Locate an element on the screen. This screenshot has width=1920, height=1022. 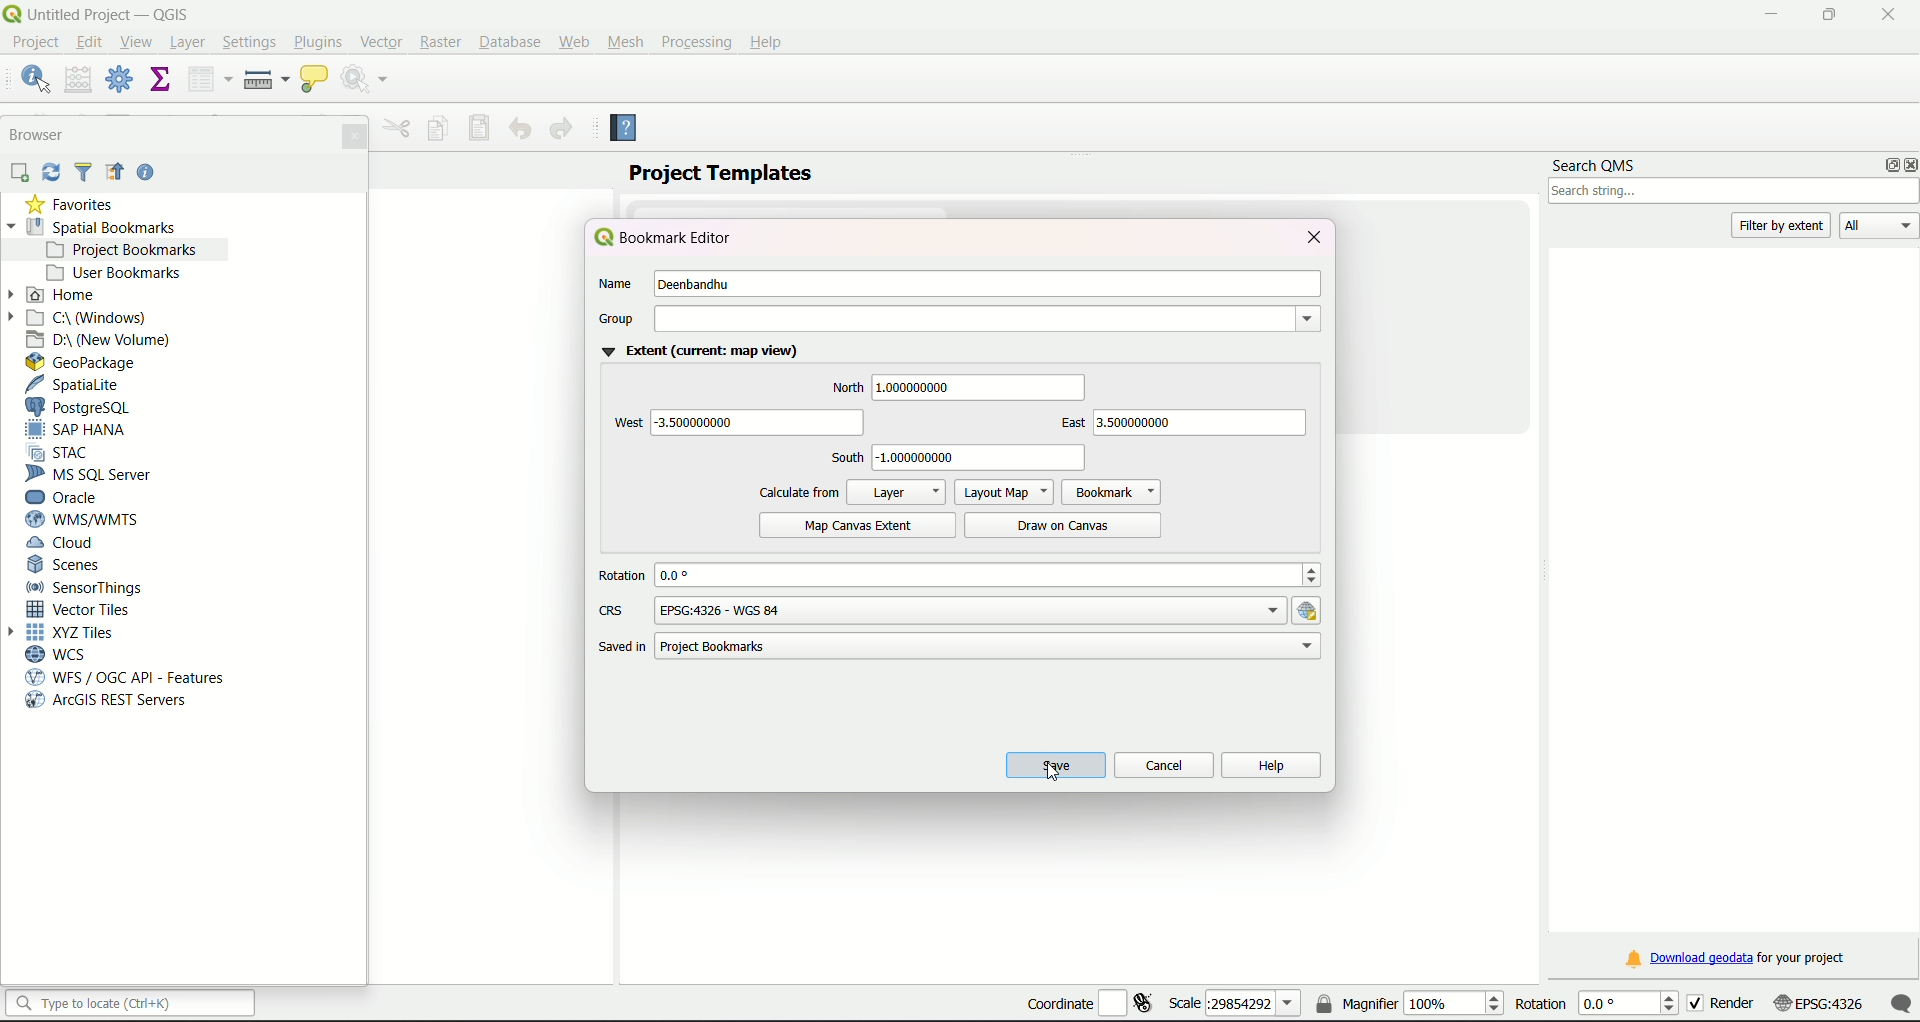
dropdown is located at coordinates (1306, 320).